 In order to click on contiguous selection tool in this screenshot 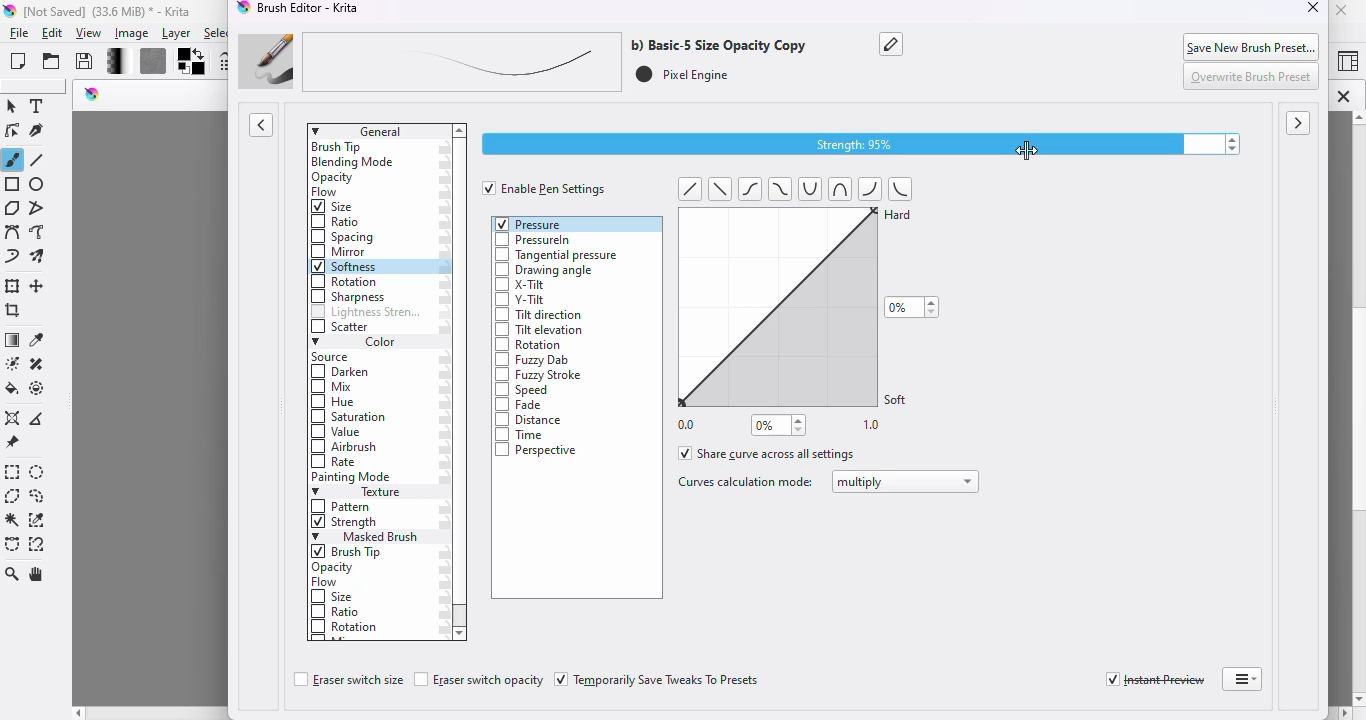, I will do `click(13, 521)`.